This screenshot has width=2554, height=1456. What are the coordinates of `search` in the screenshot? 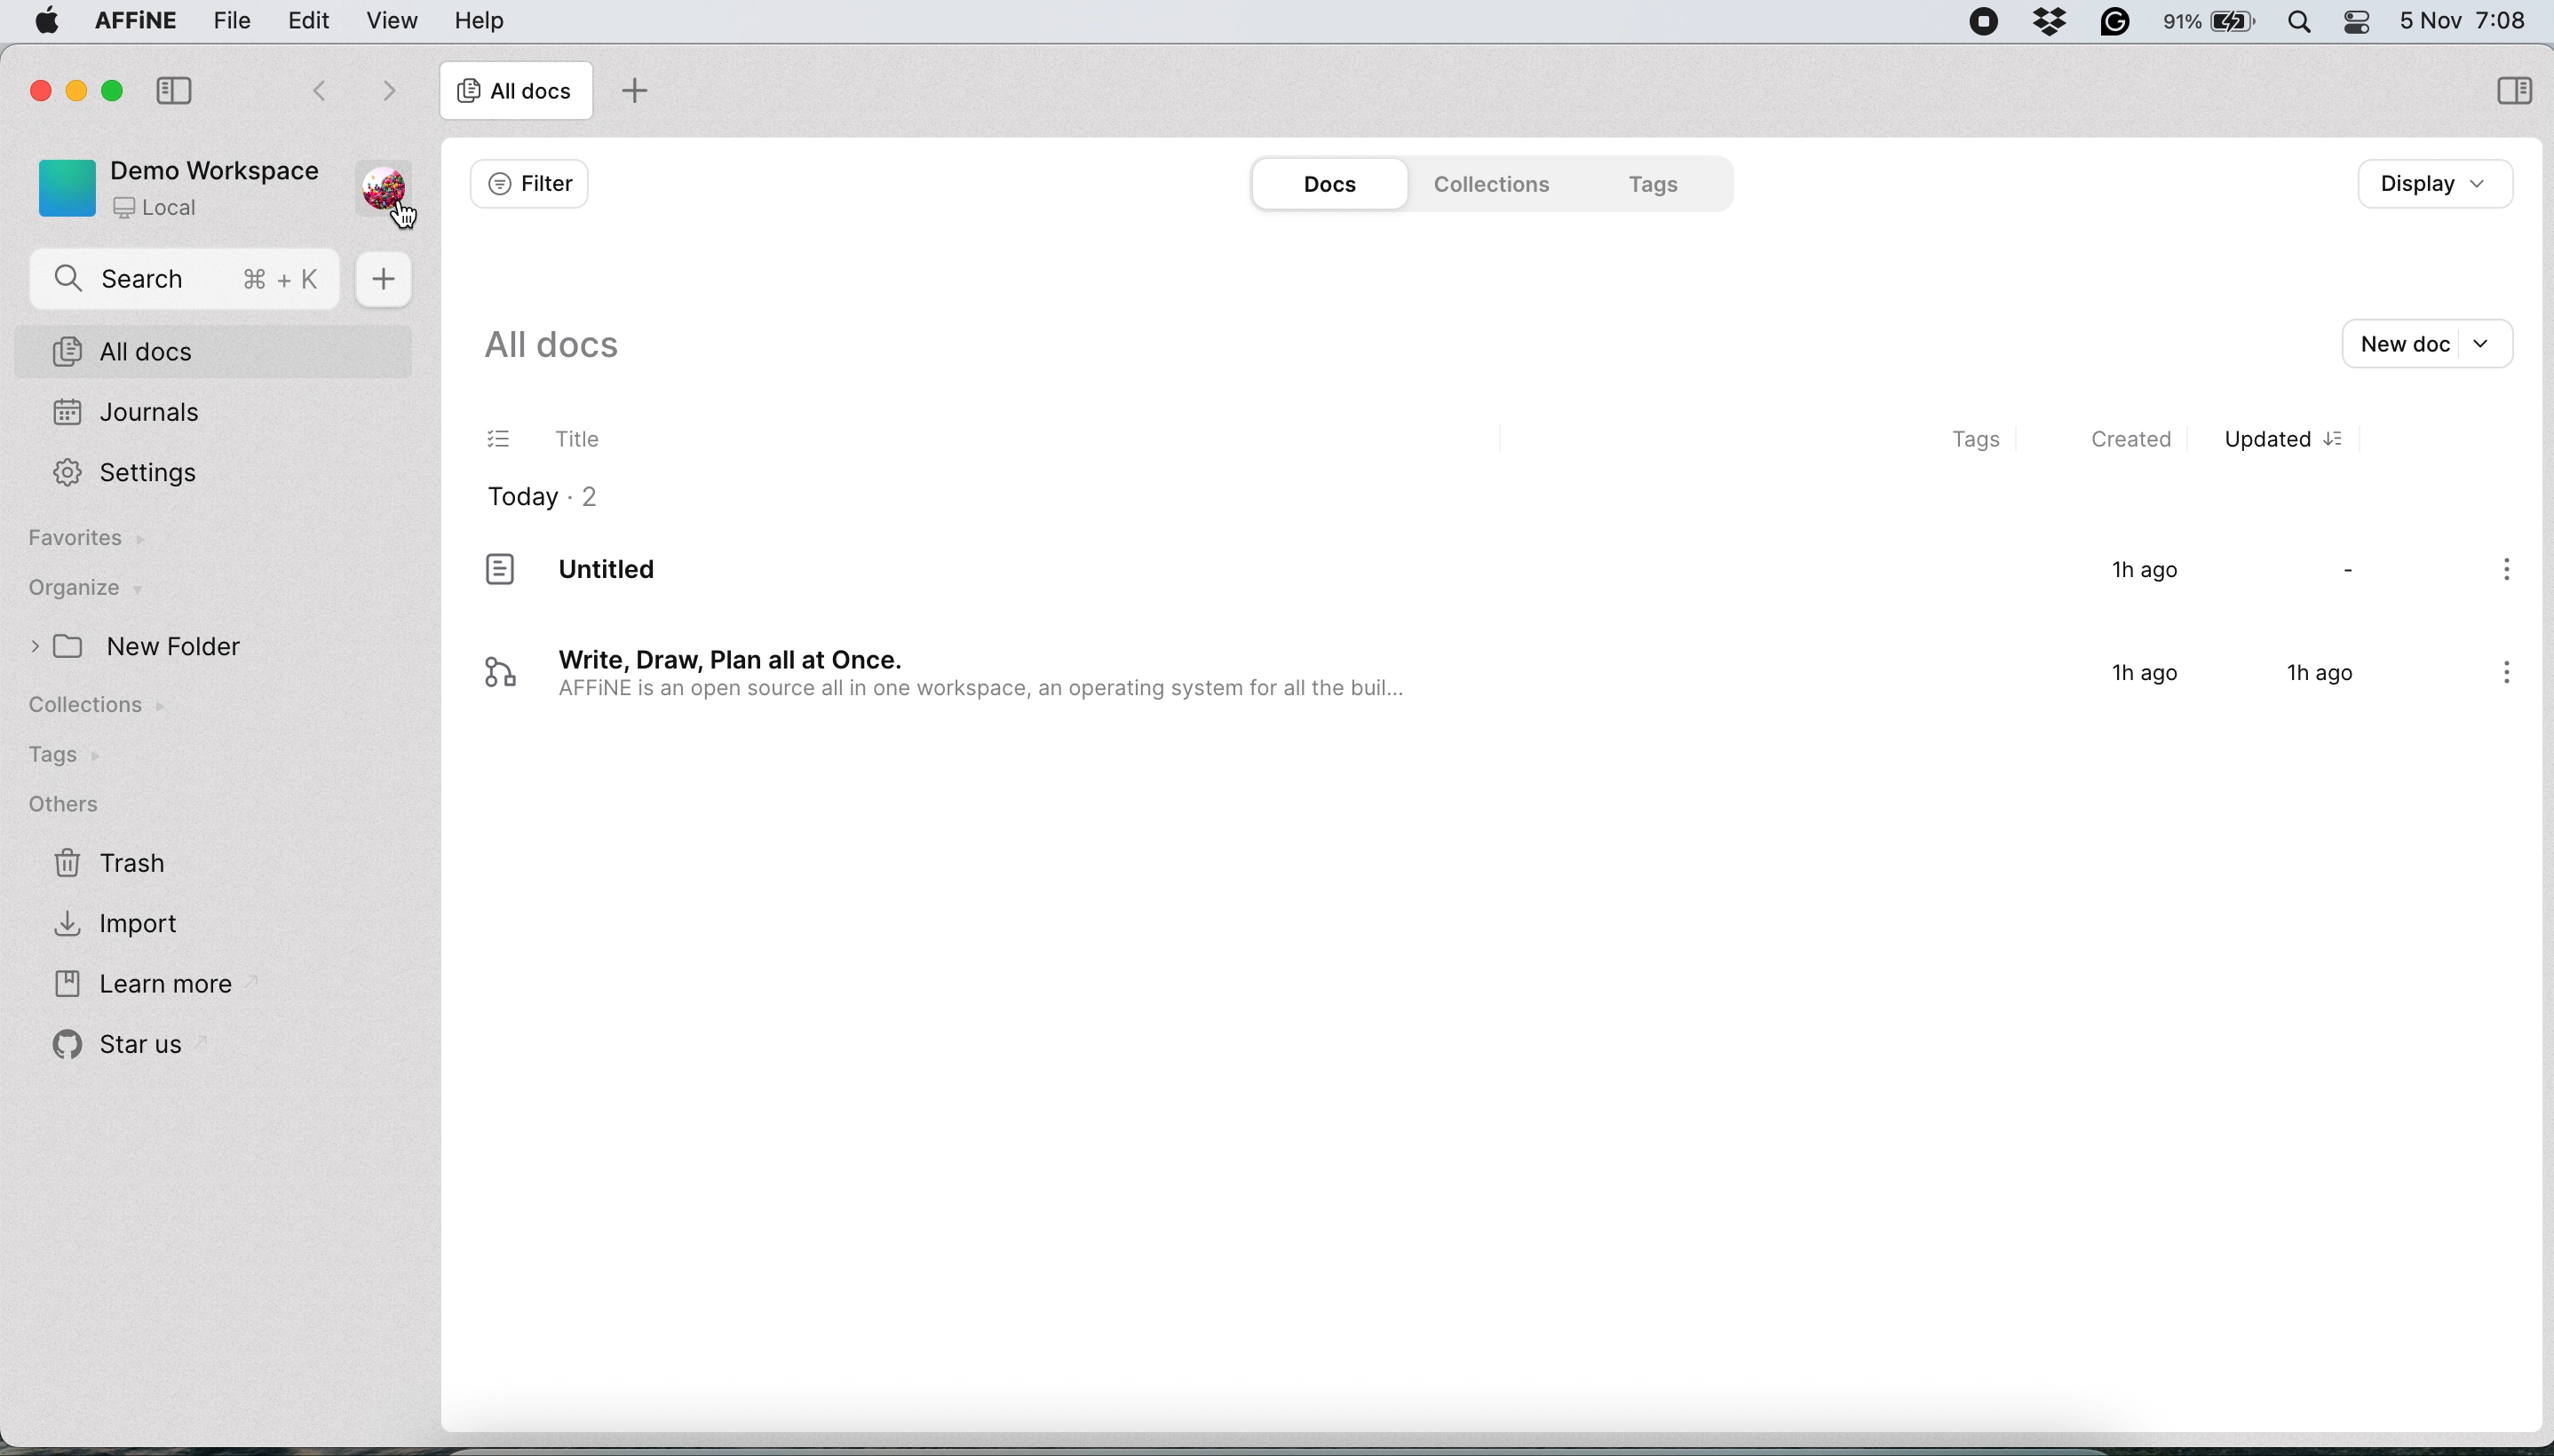 It's located at (187, 280).